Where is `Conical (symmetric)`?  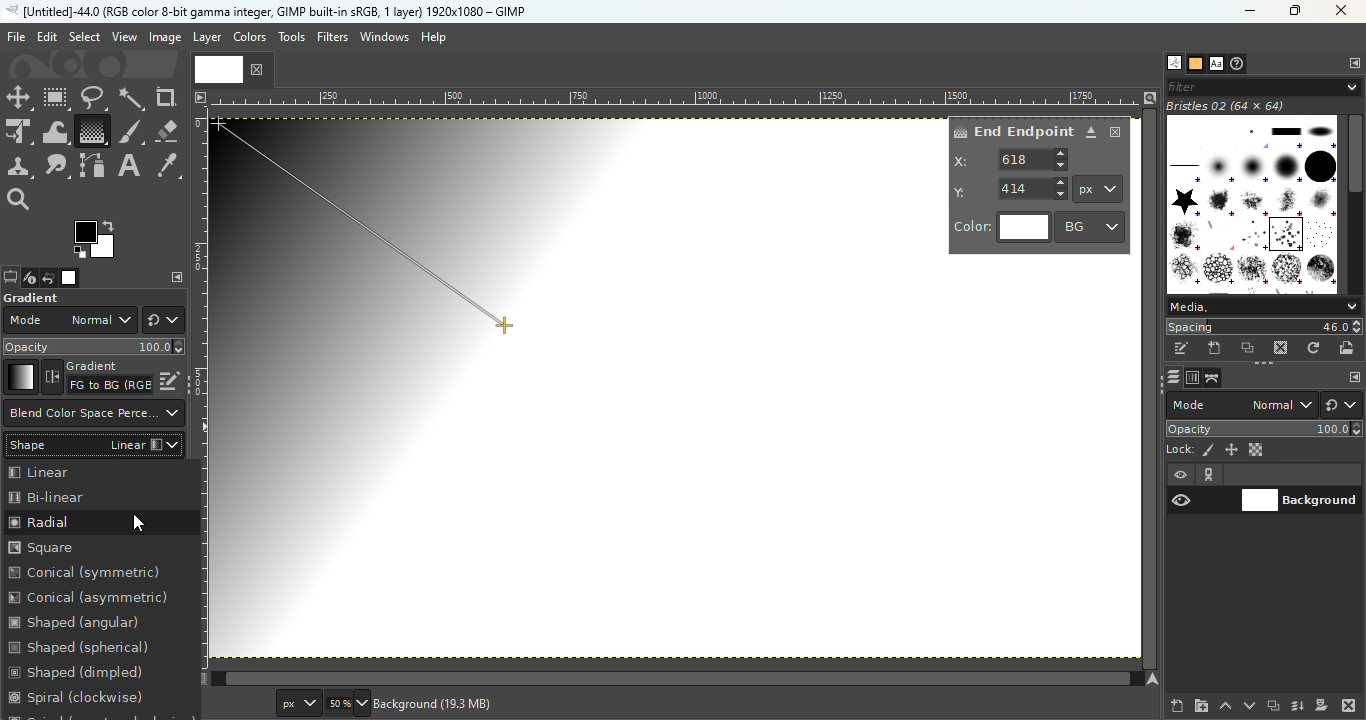 Conical (symmetric) is located at coordinates (88, 574).